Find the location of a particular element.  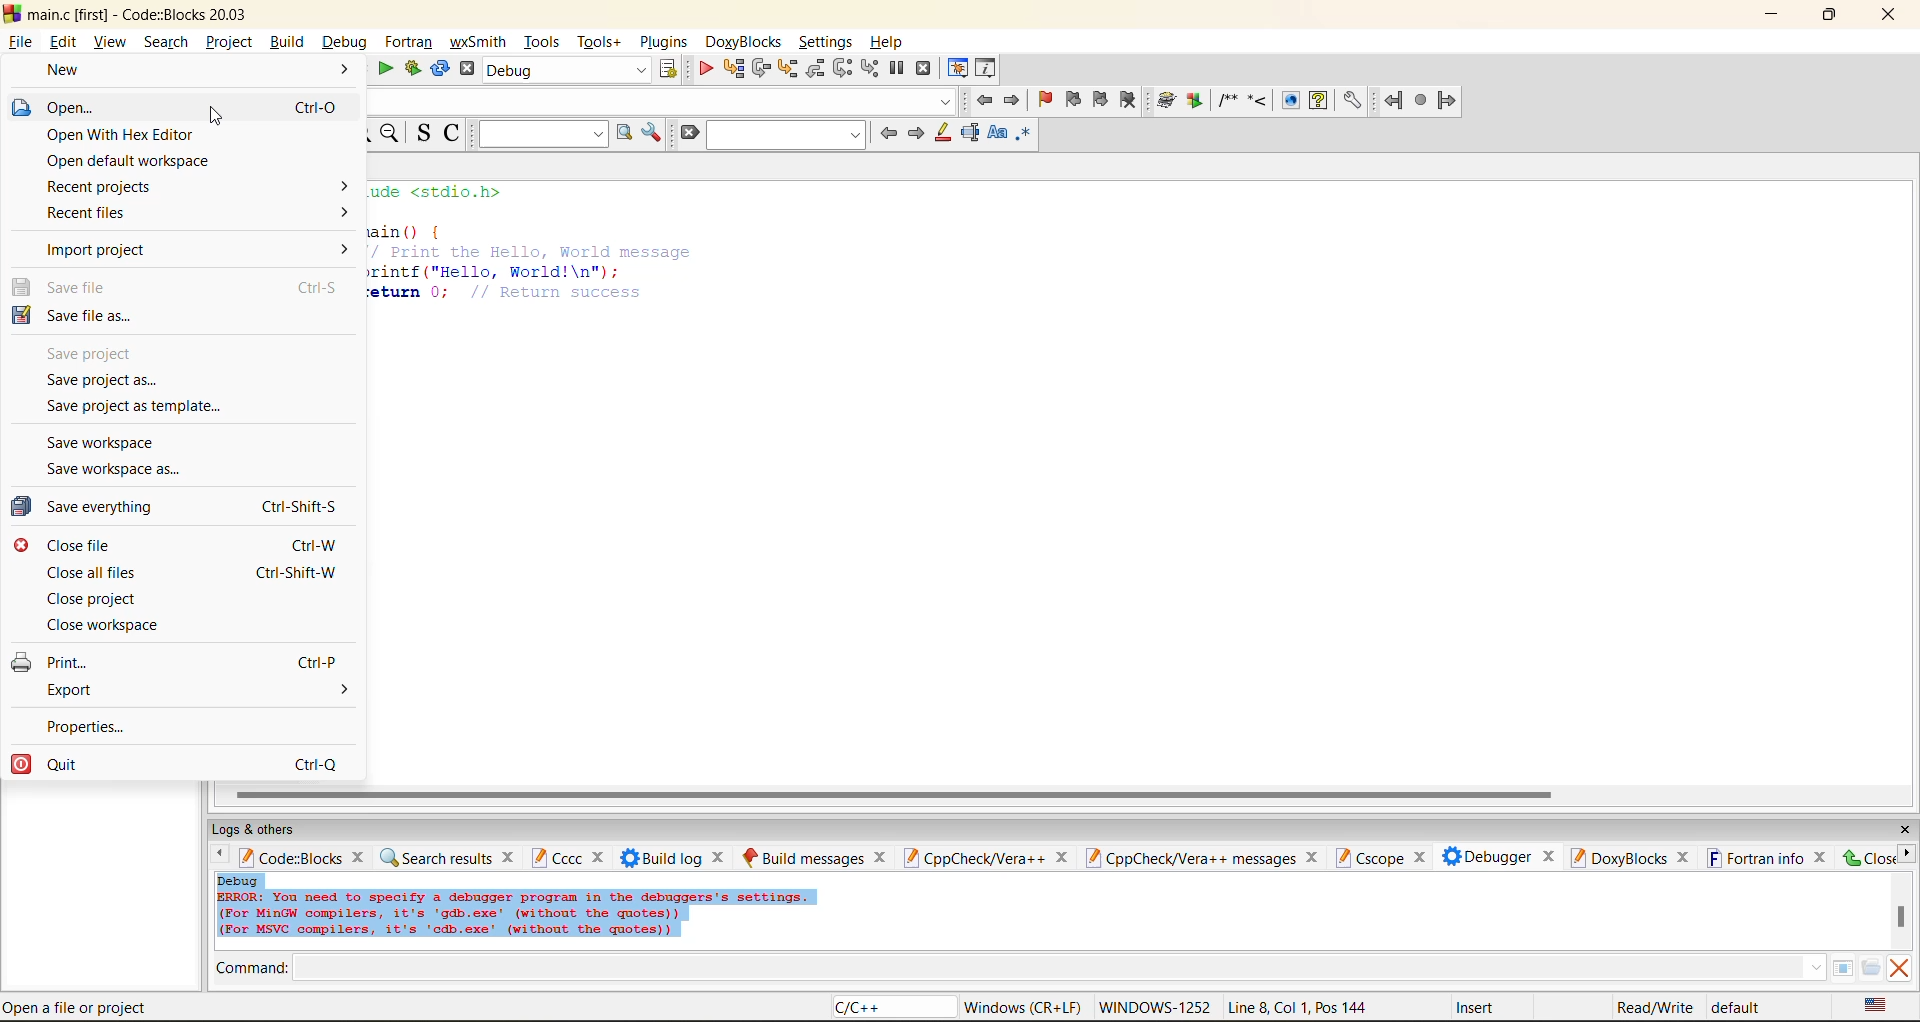

doxyblocks is located at coordinates (747, 42).